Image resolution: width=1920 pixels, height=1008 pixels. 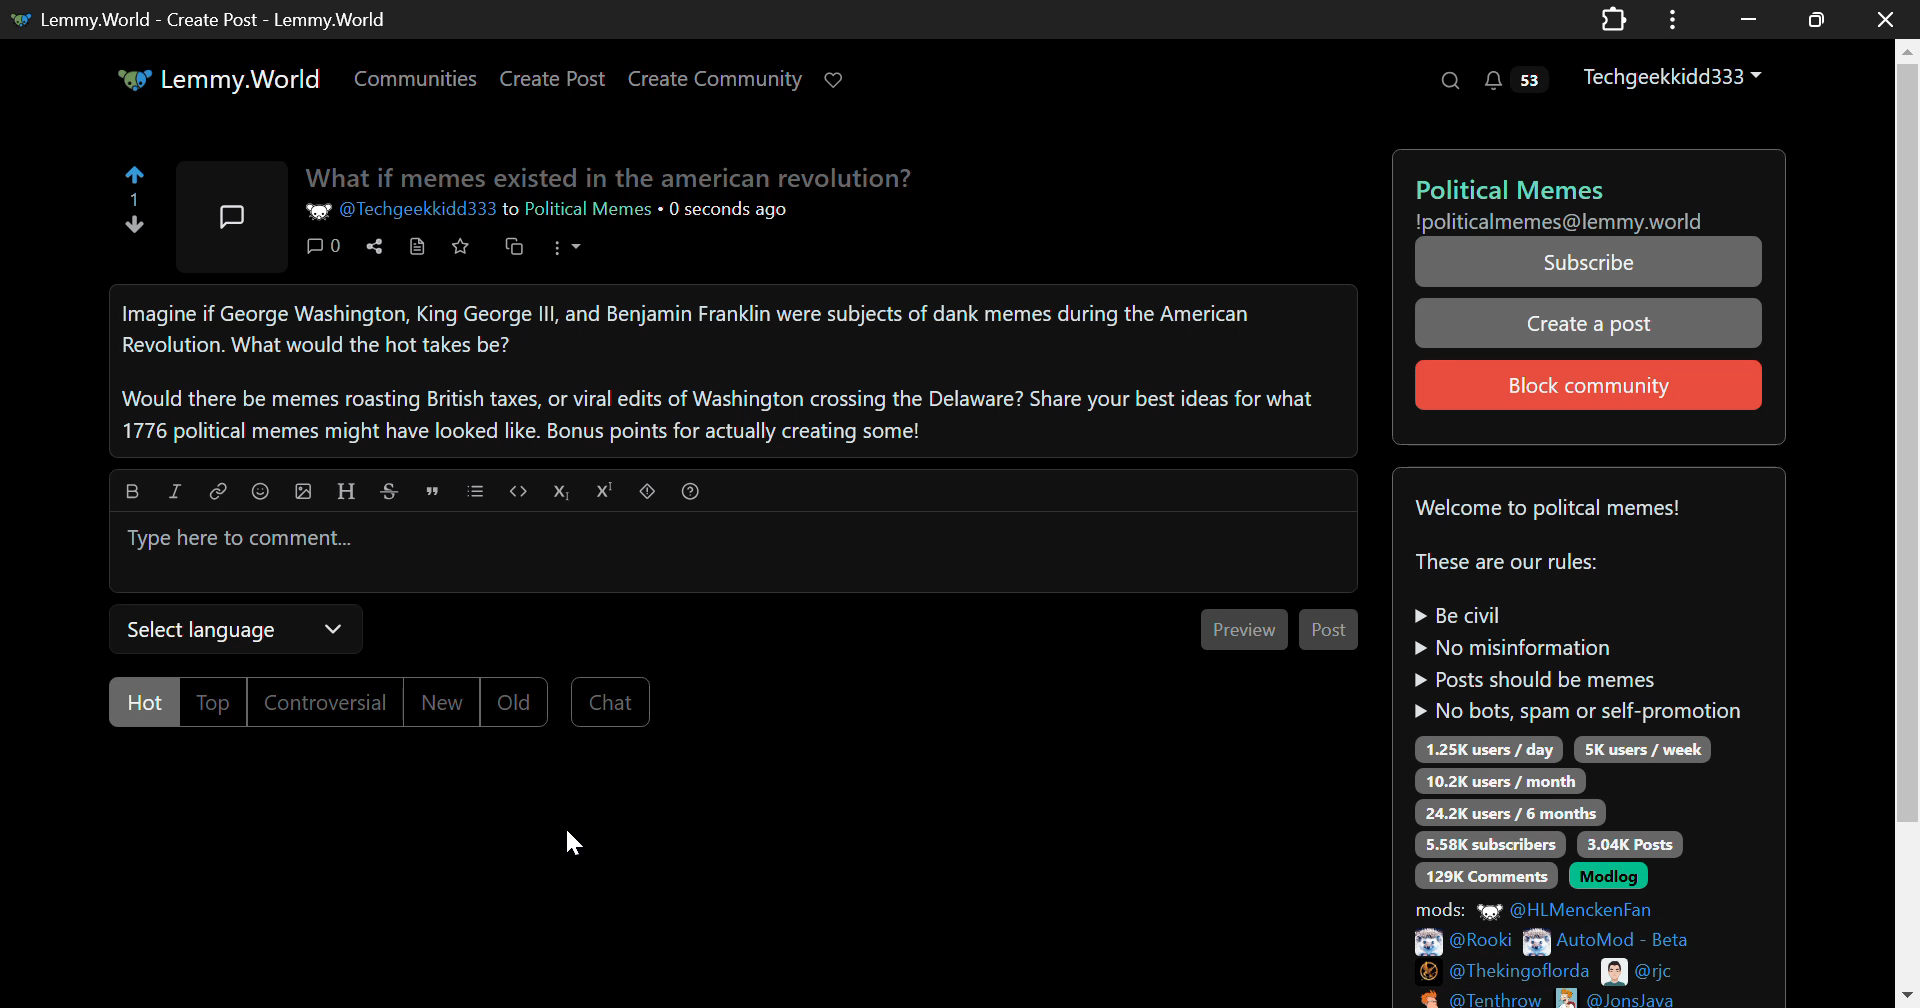 I want to click on Superscript, so click(x=605, y=490).